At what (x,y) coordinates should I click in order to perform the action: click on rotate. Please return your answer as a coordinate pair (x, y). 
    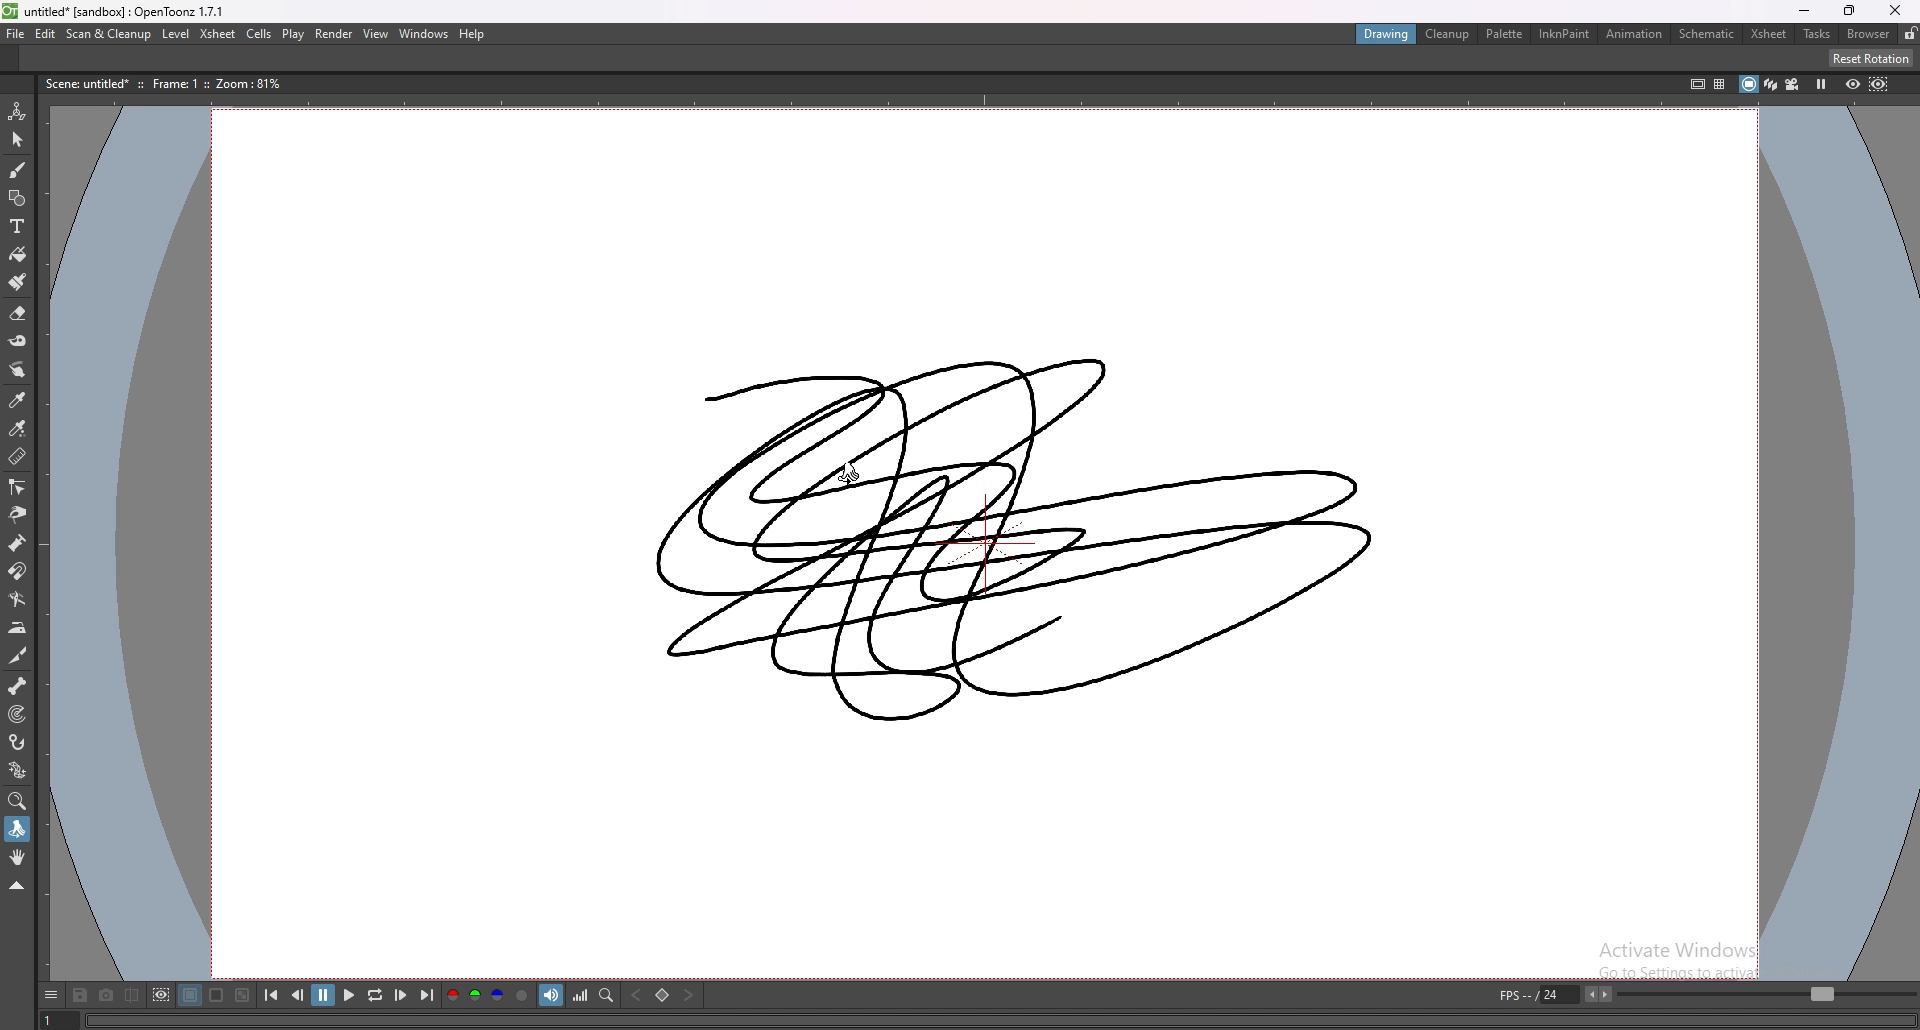
    Looking at the image, I should click on (17, 830).